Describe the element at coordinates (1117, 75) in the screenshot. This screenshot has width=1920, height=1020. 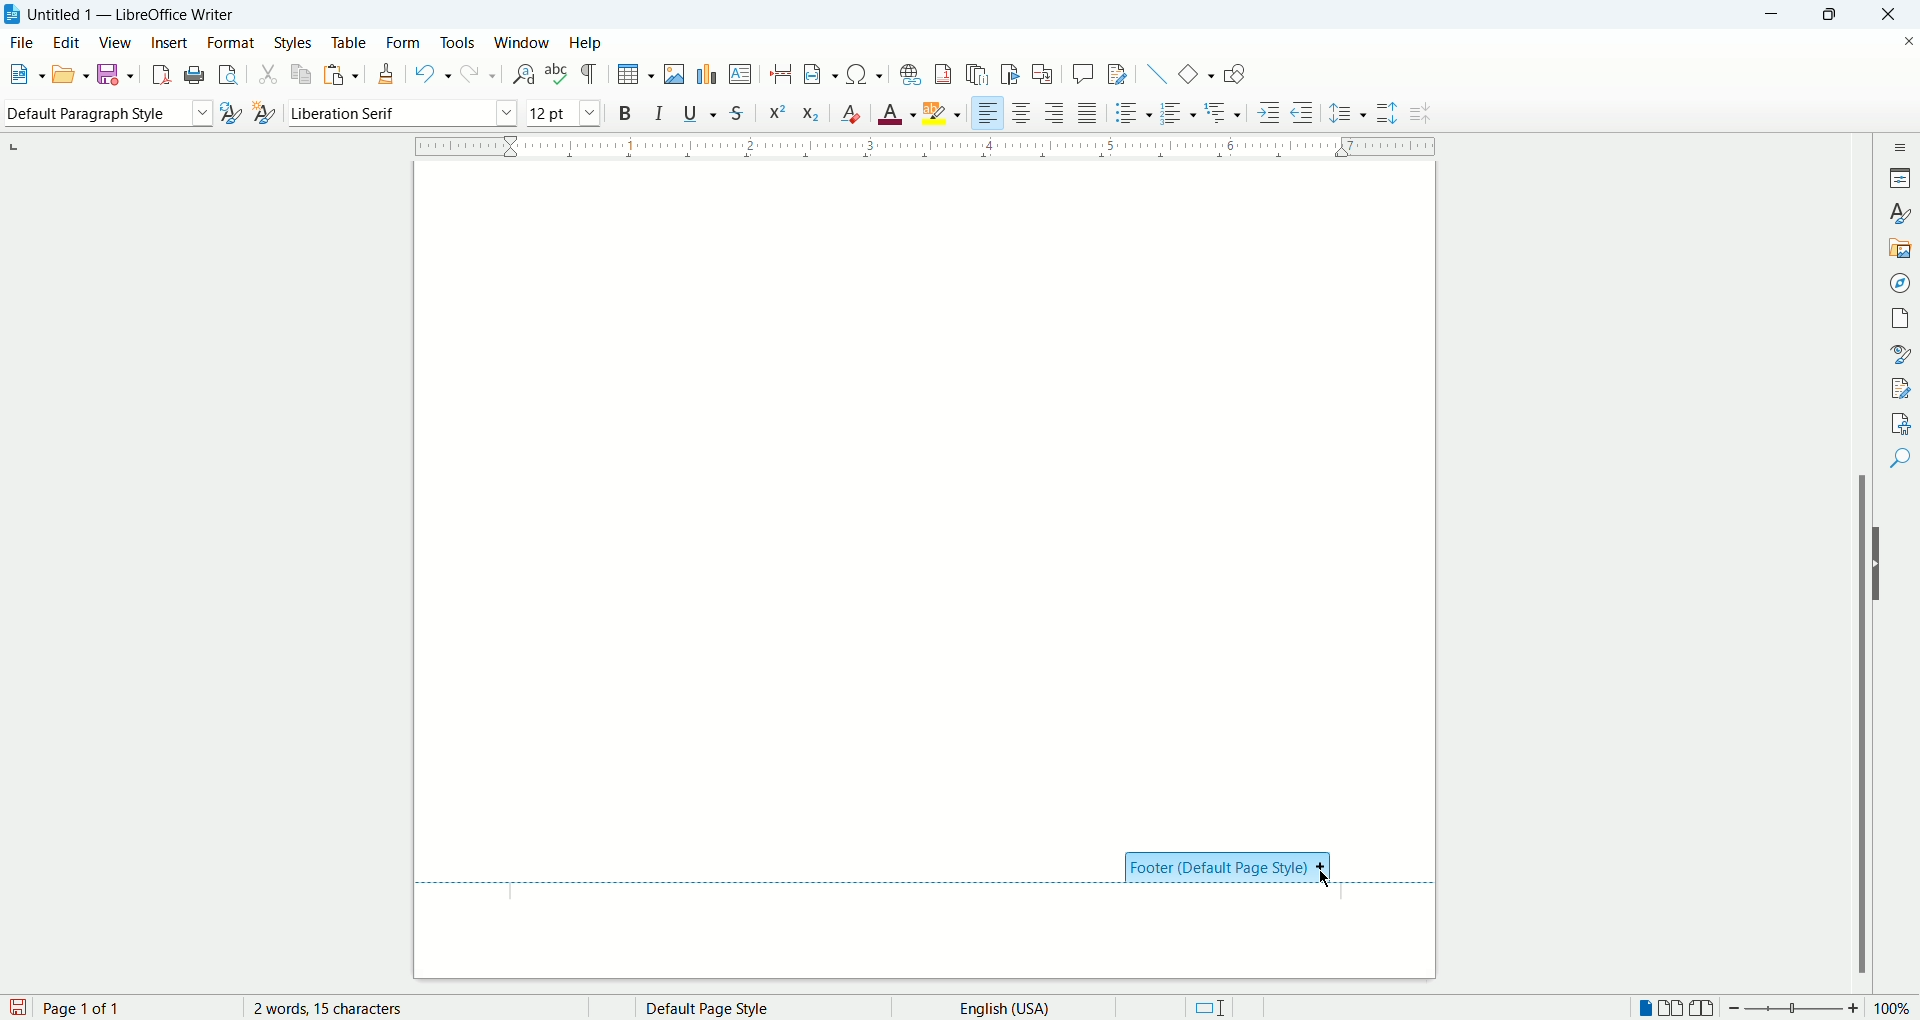
I see `track changes` at that location.